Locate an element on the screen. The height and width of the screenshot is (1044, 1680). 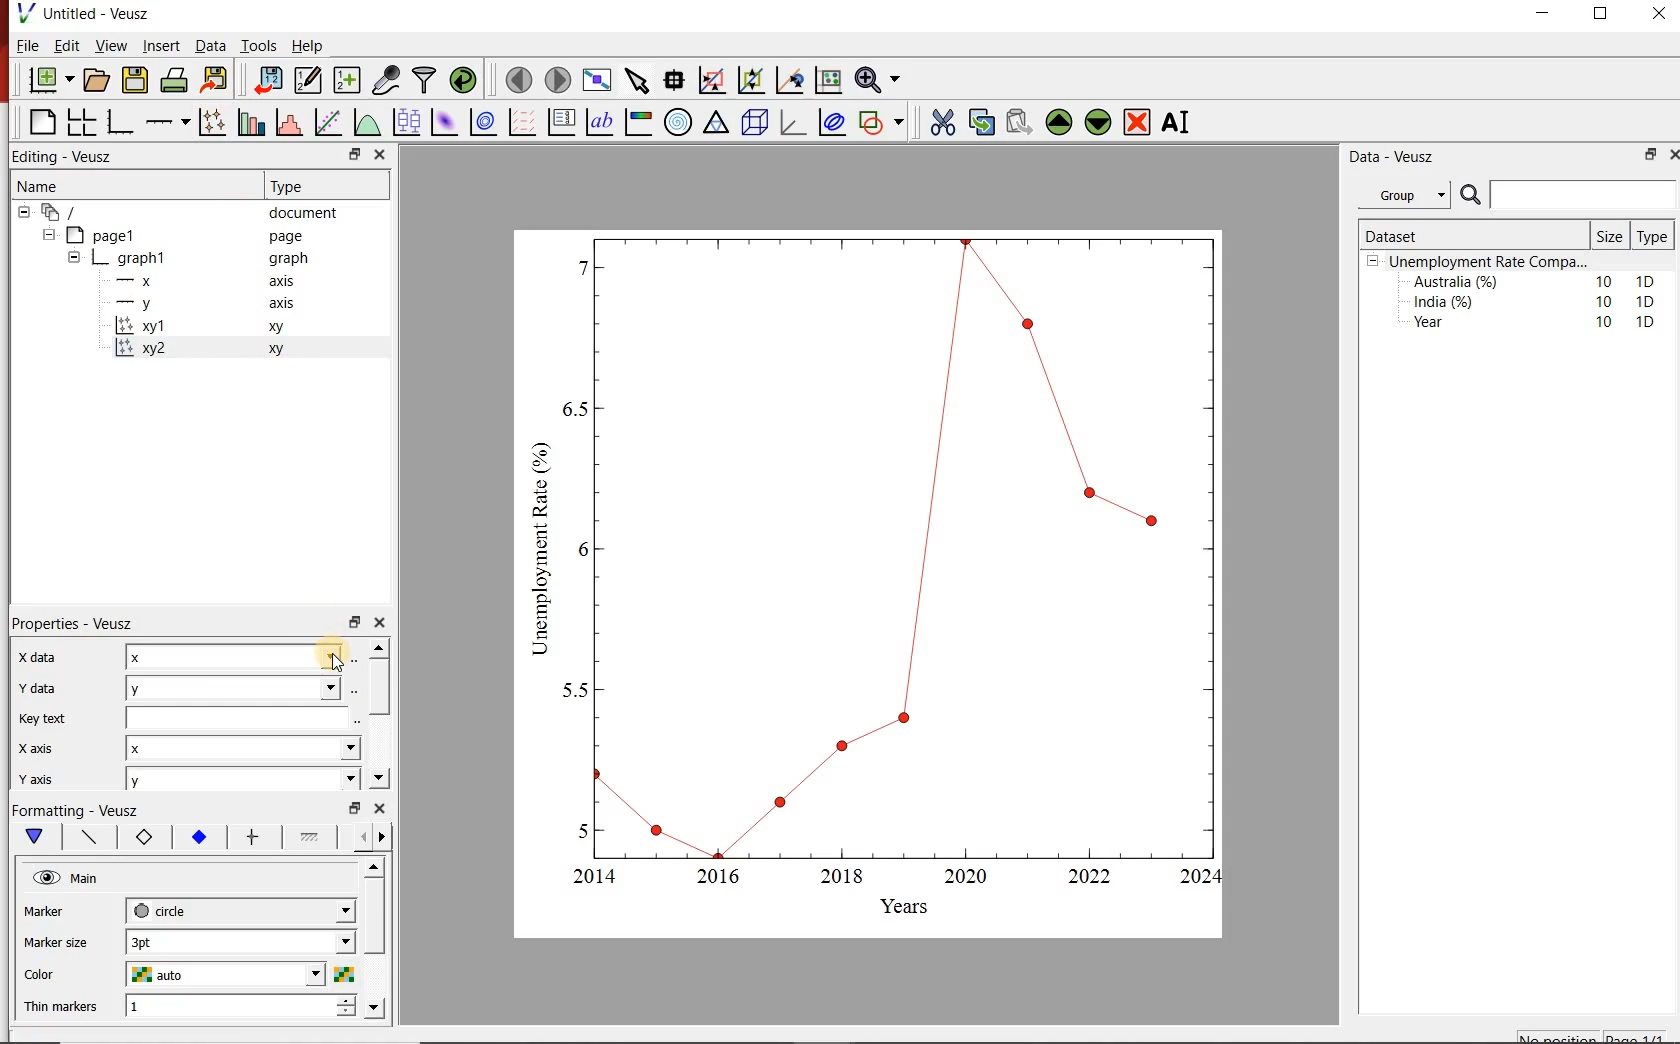
scroll bar is located at coordinates (375, 933).